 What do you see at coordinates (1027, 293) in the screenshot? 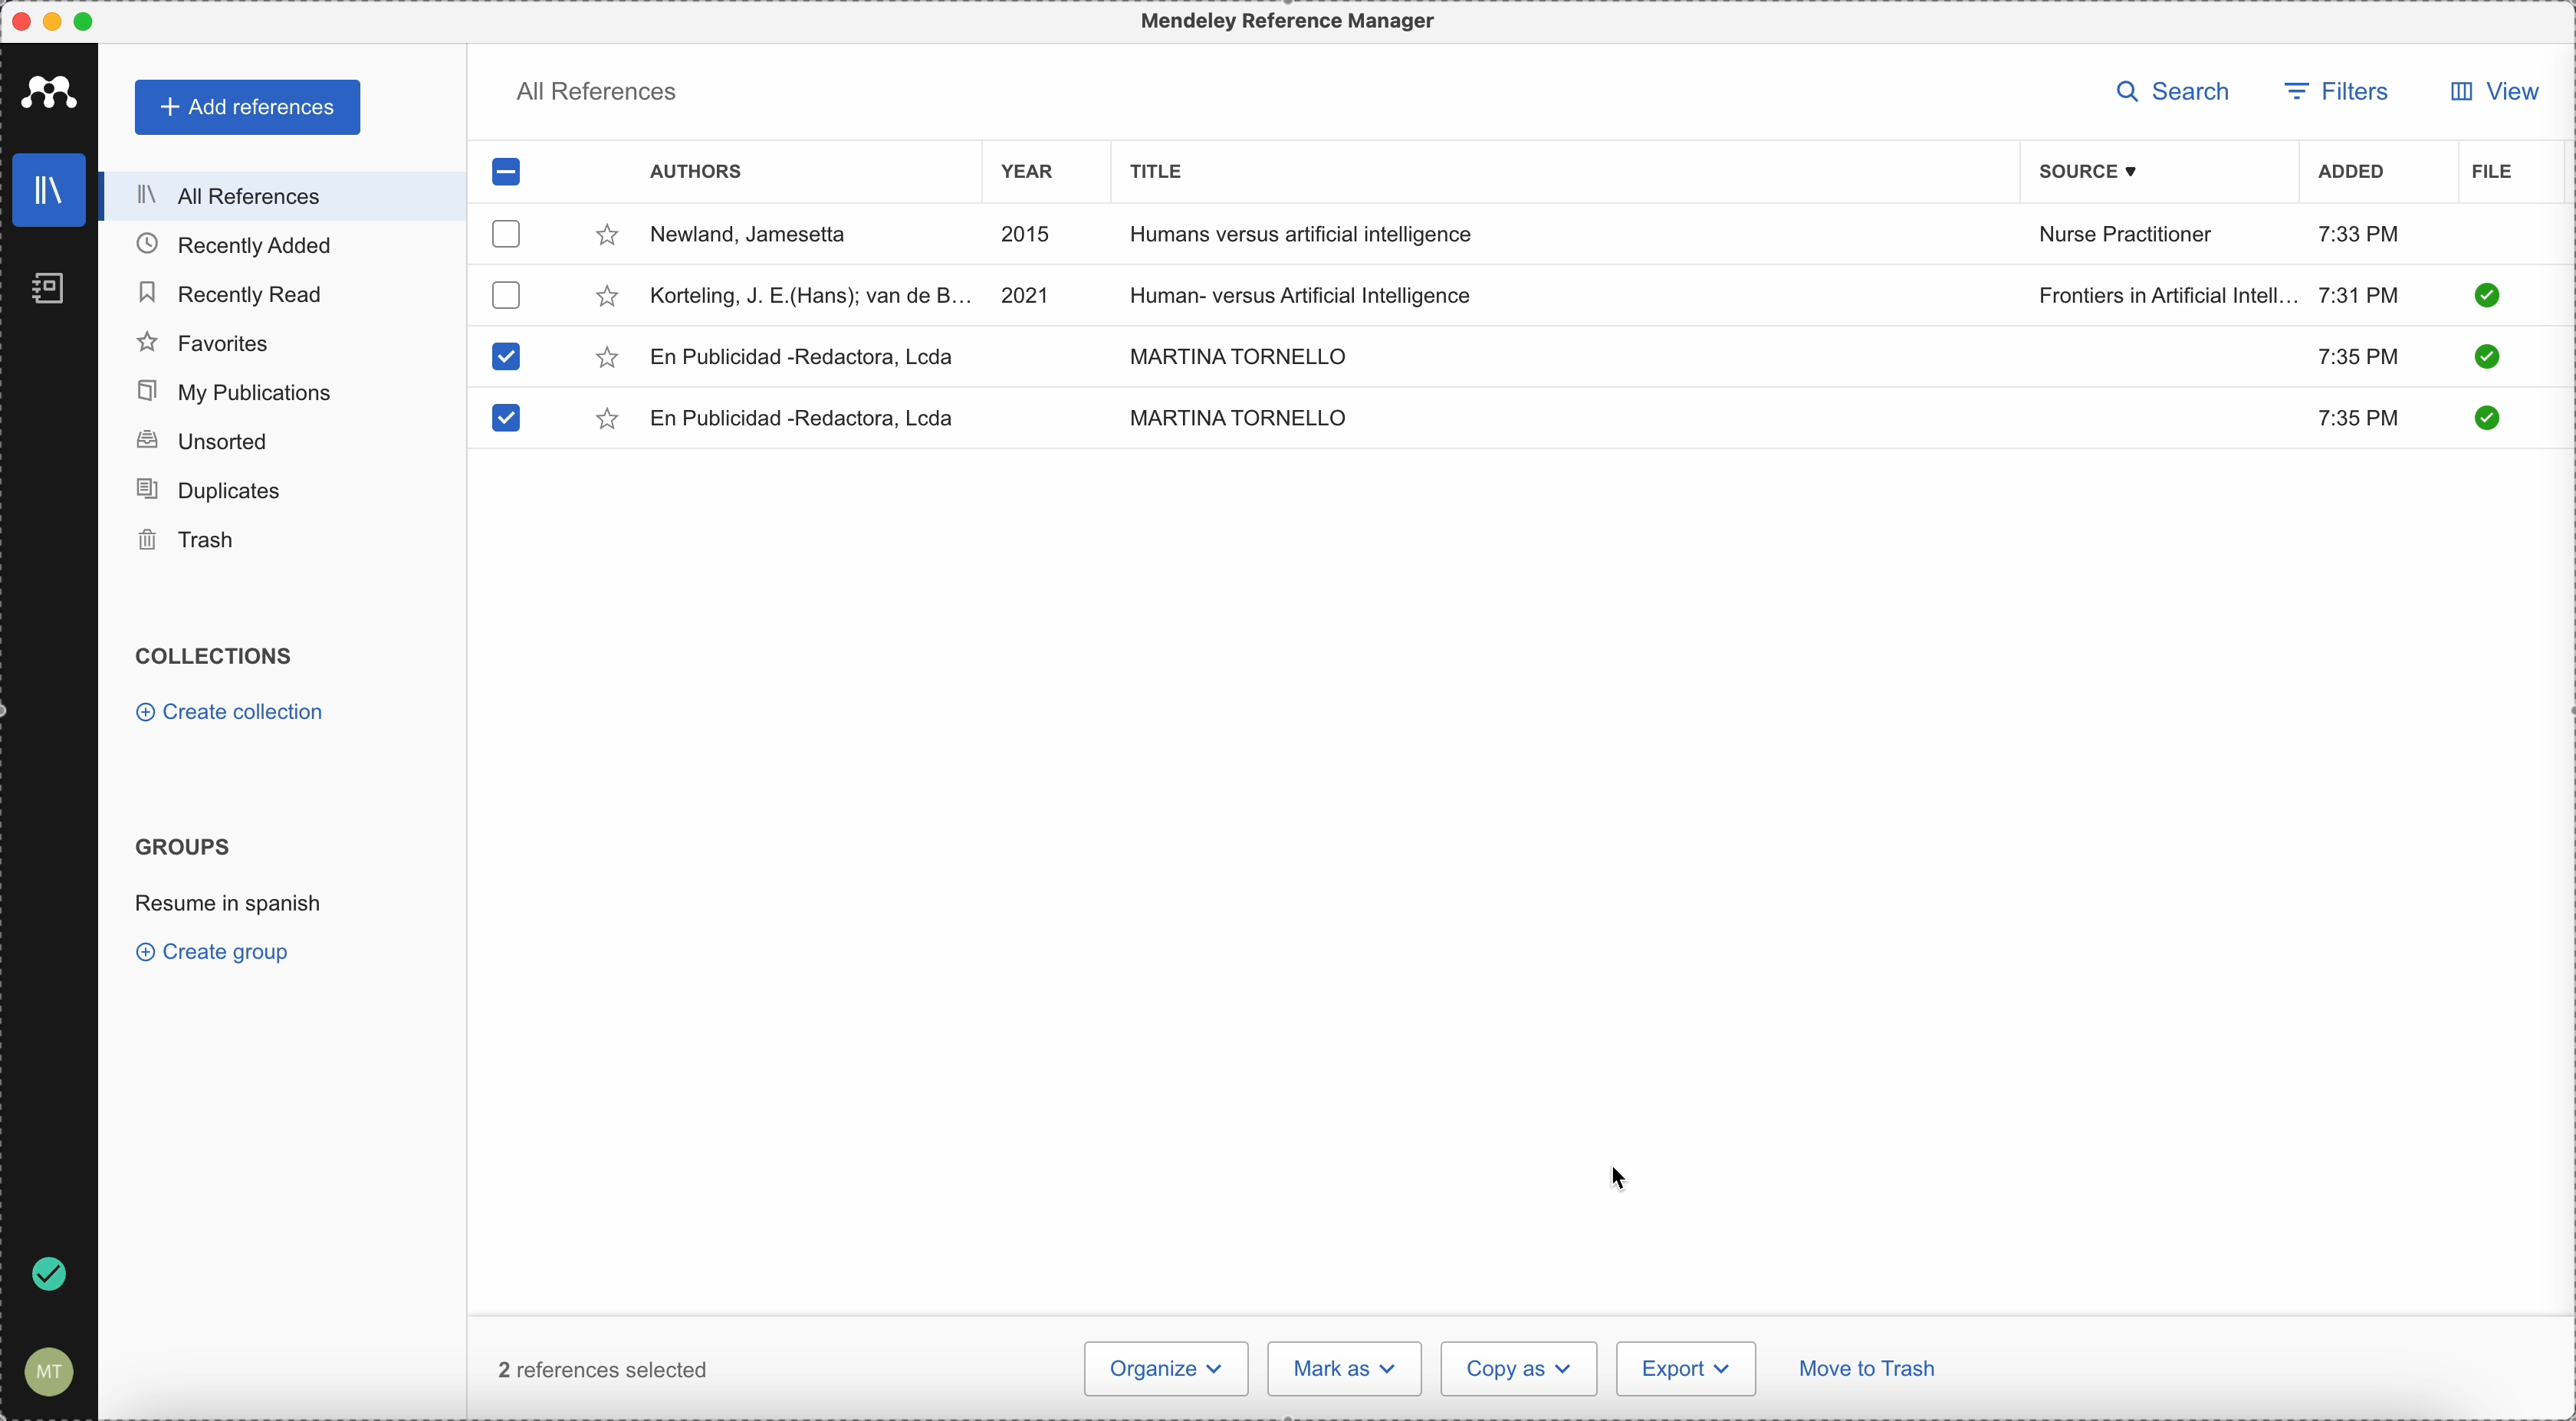
I see `2021` at bounding box center [1027, 293].